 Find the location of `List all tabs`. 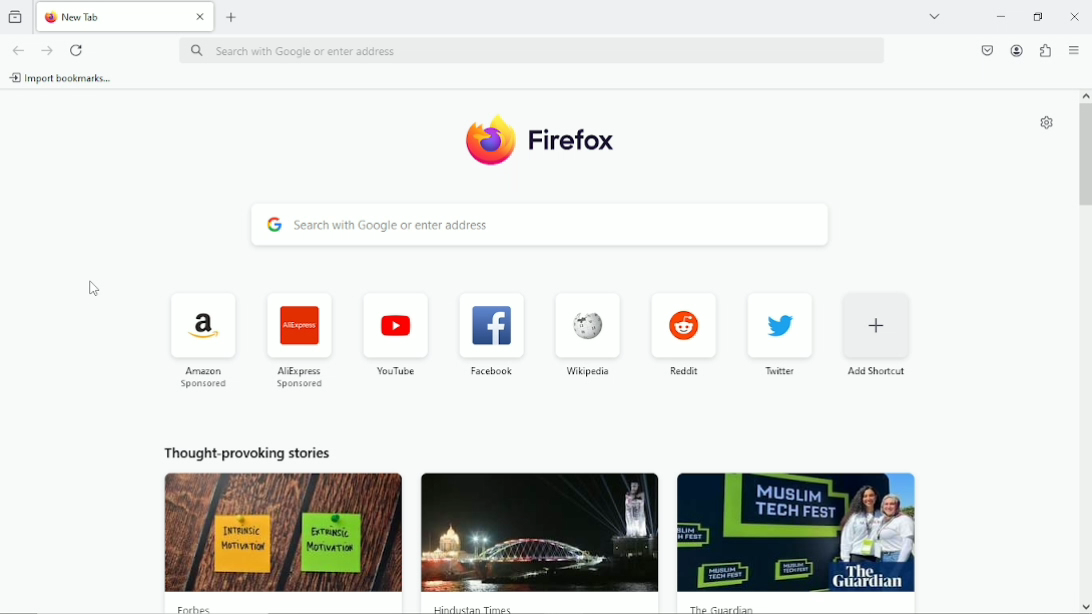

List all tabs is located at coordinates (934, 15).